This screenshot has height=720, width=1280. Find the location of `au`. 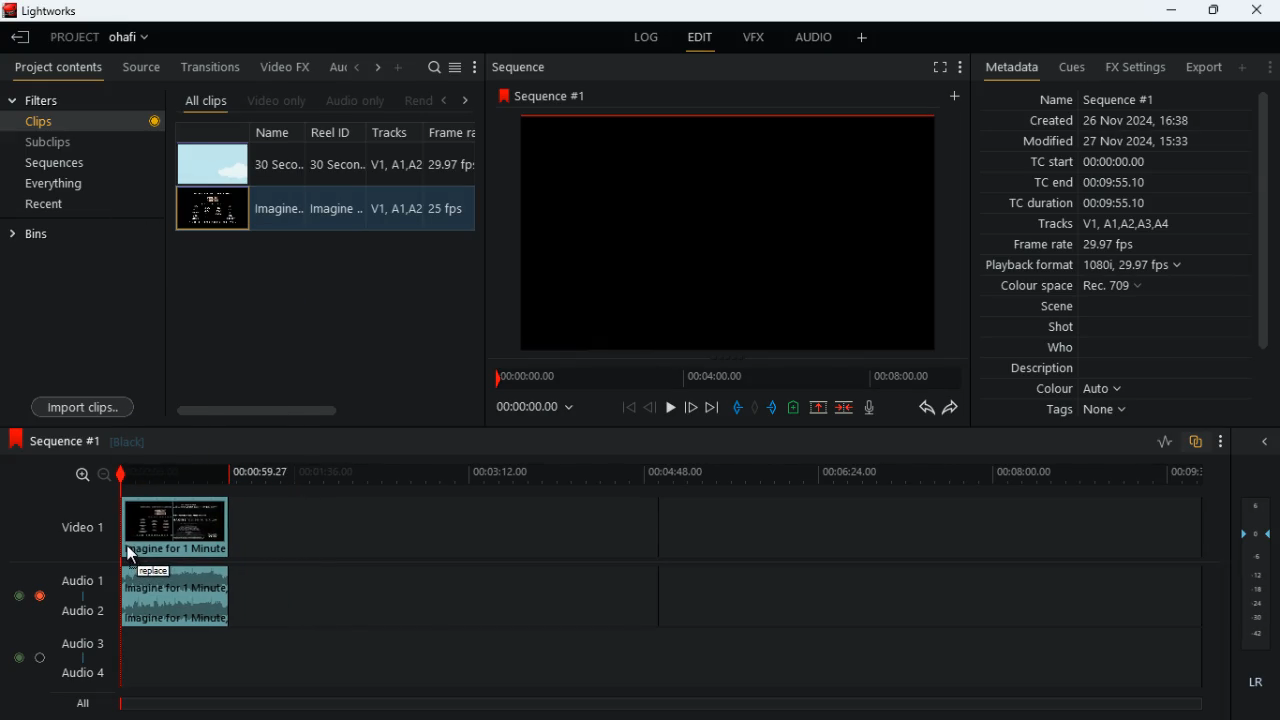

au is located at coordinates (338, 67).